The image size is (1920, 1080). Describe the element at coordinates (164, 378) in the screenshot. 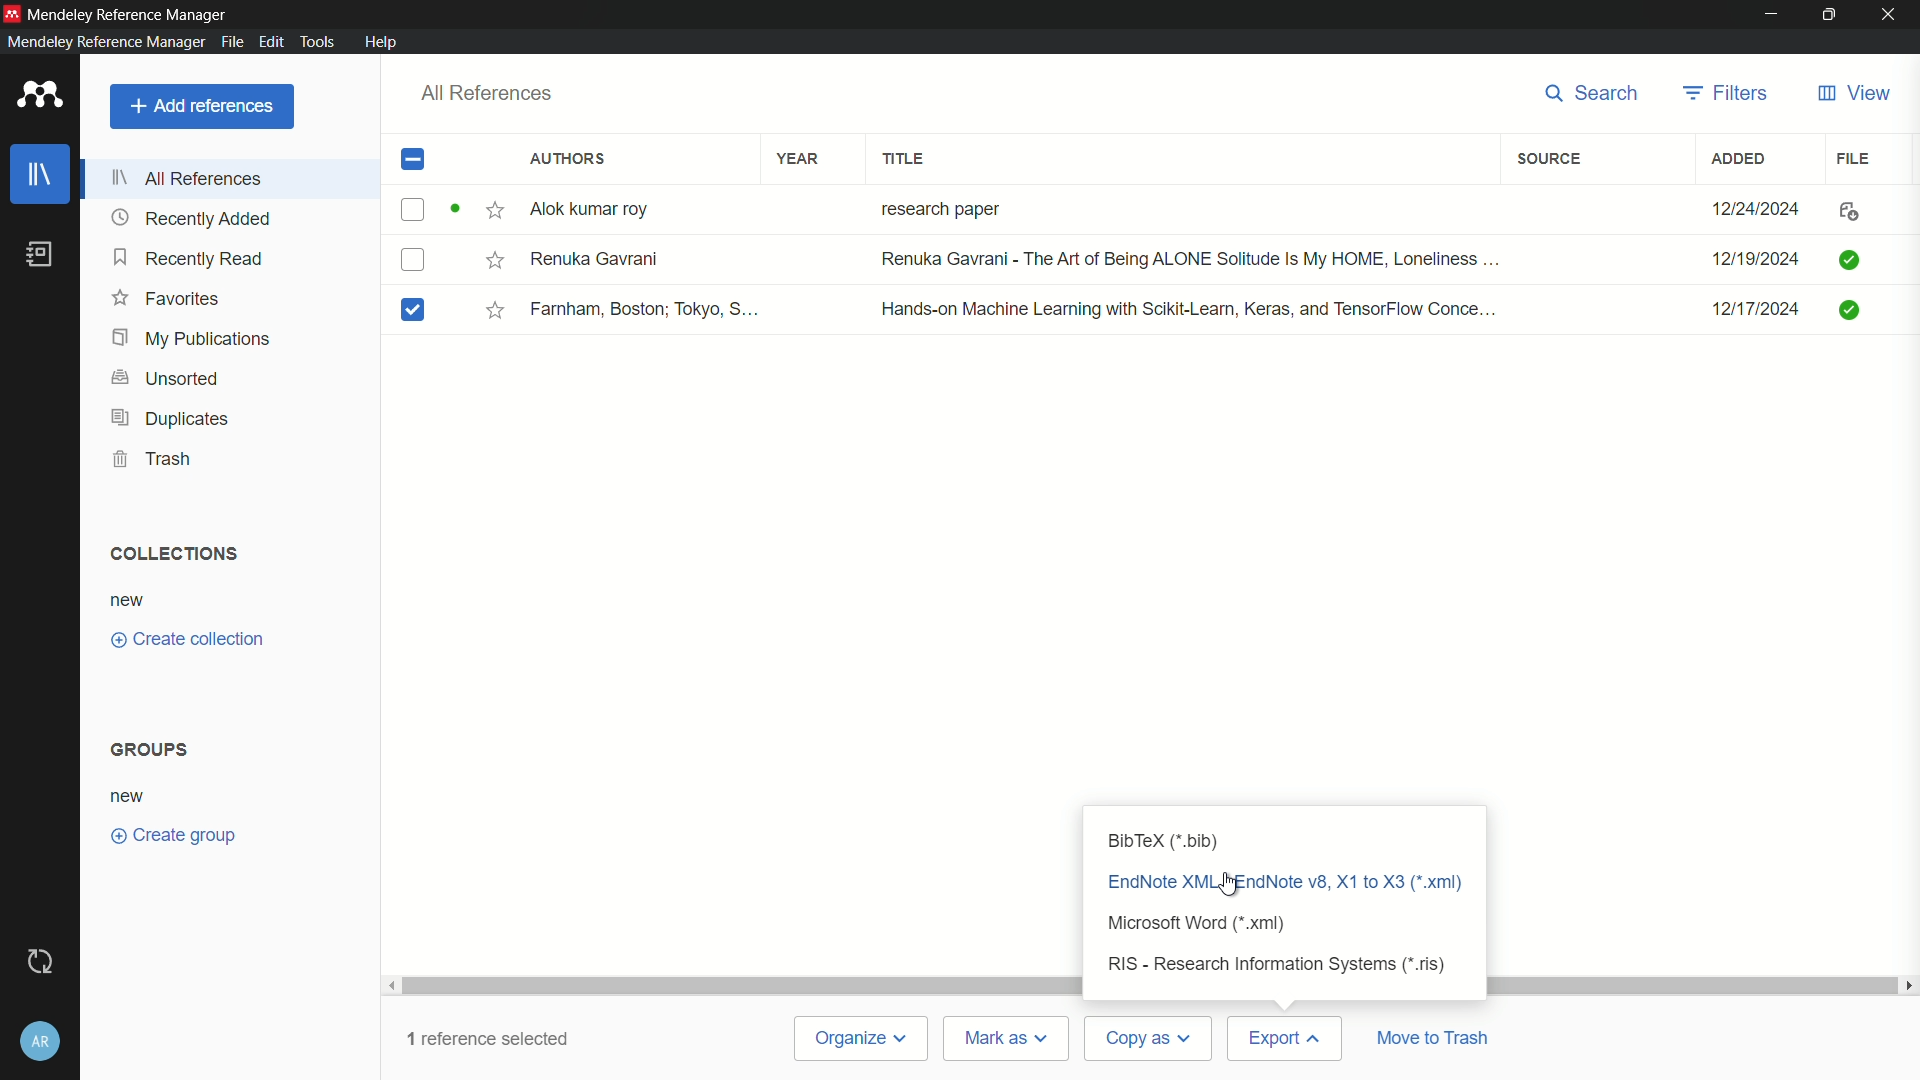

I see `unsorted` at that location.